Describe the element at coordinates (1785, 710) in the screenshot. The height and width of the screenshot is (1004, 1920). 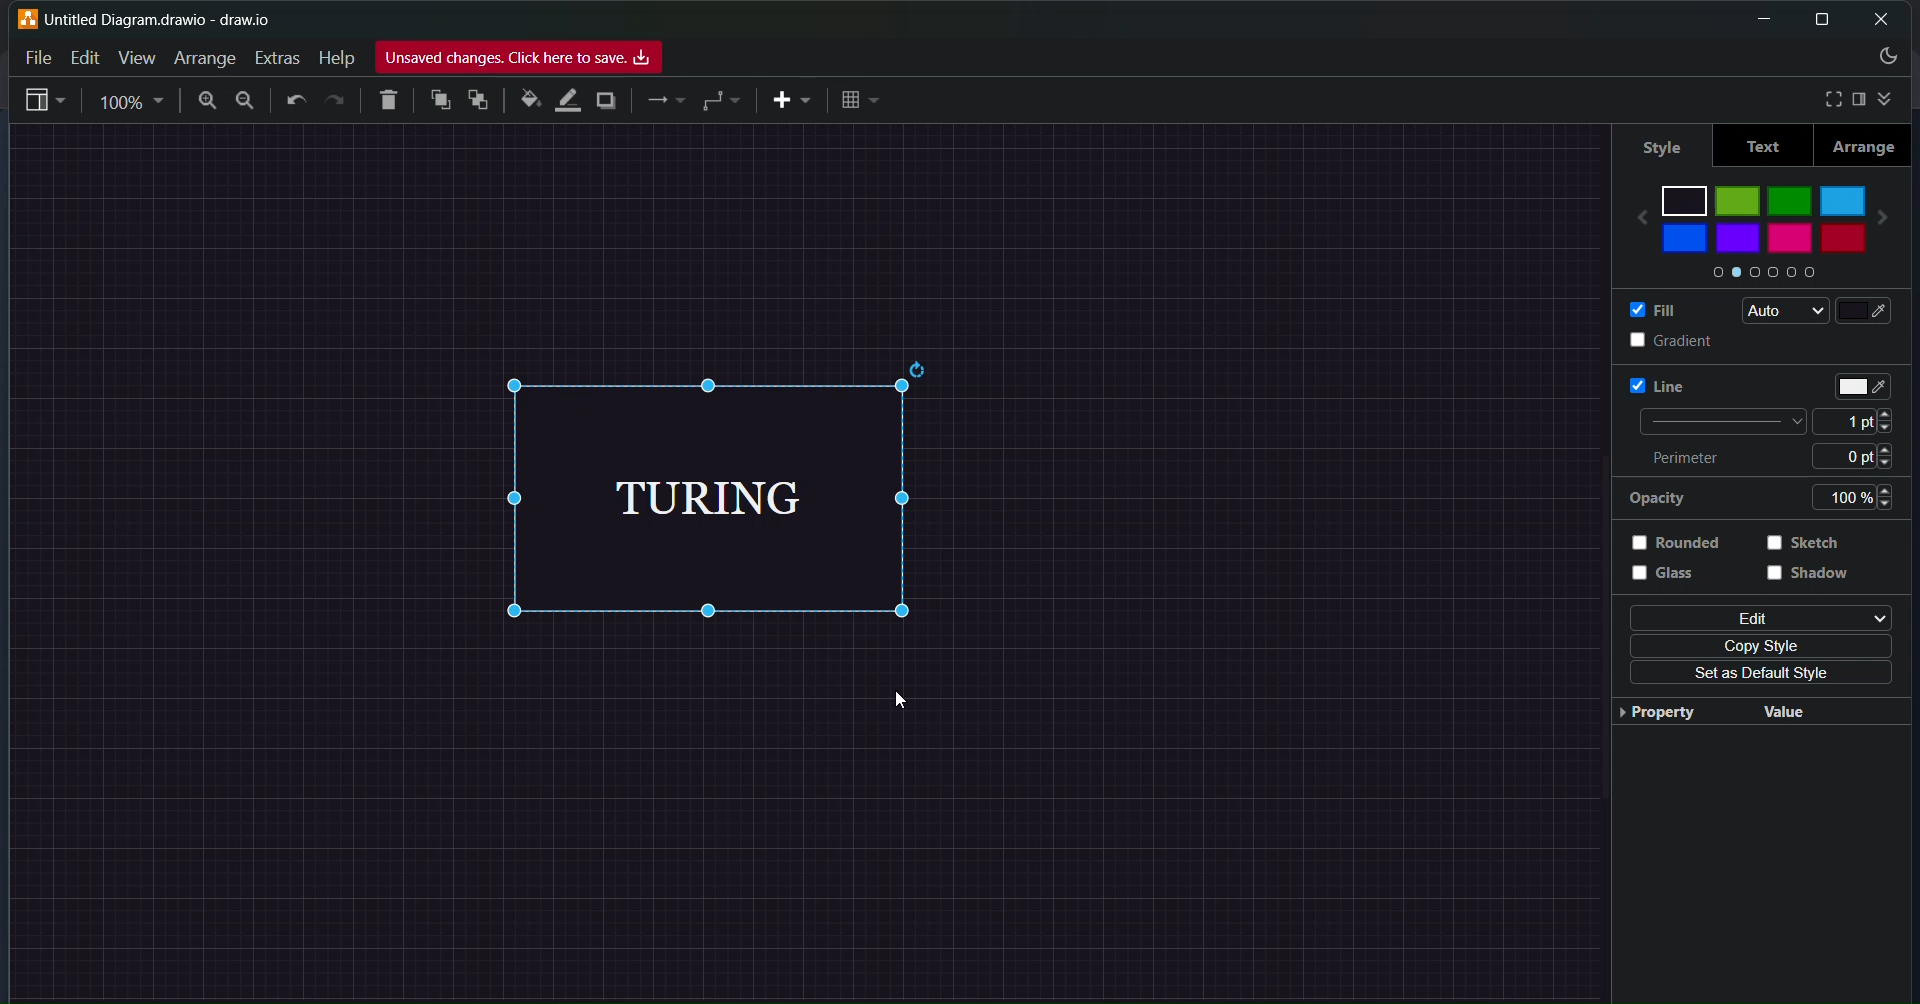
I see `value` at that location.